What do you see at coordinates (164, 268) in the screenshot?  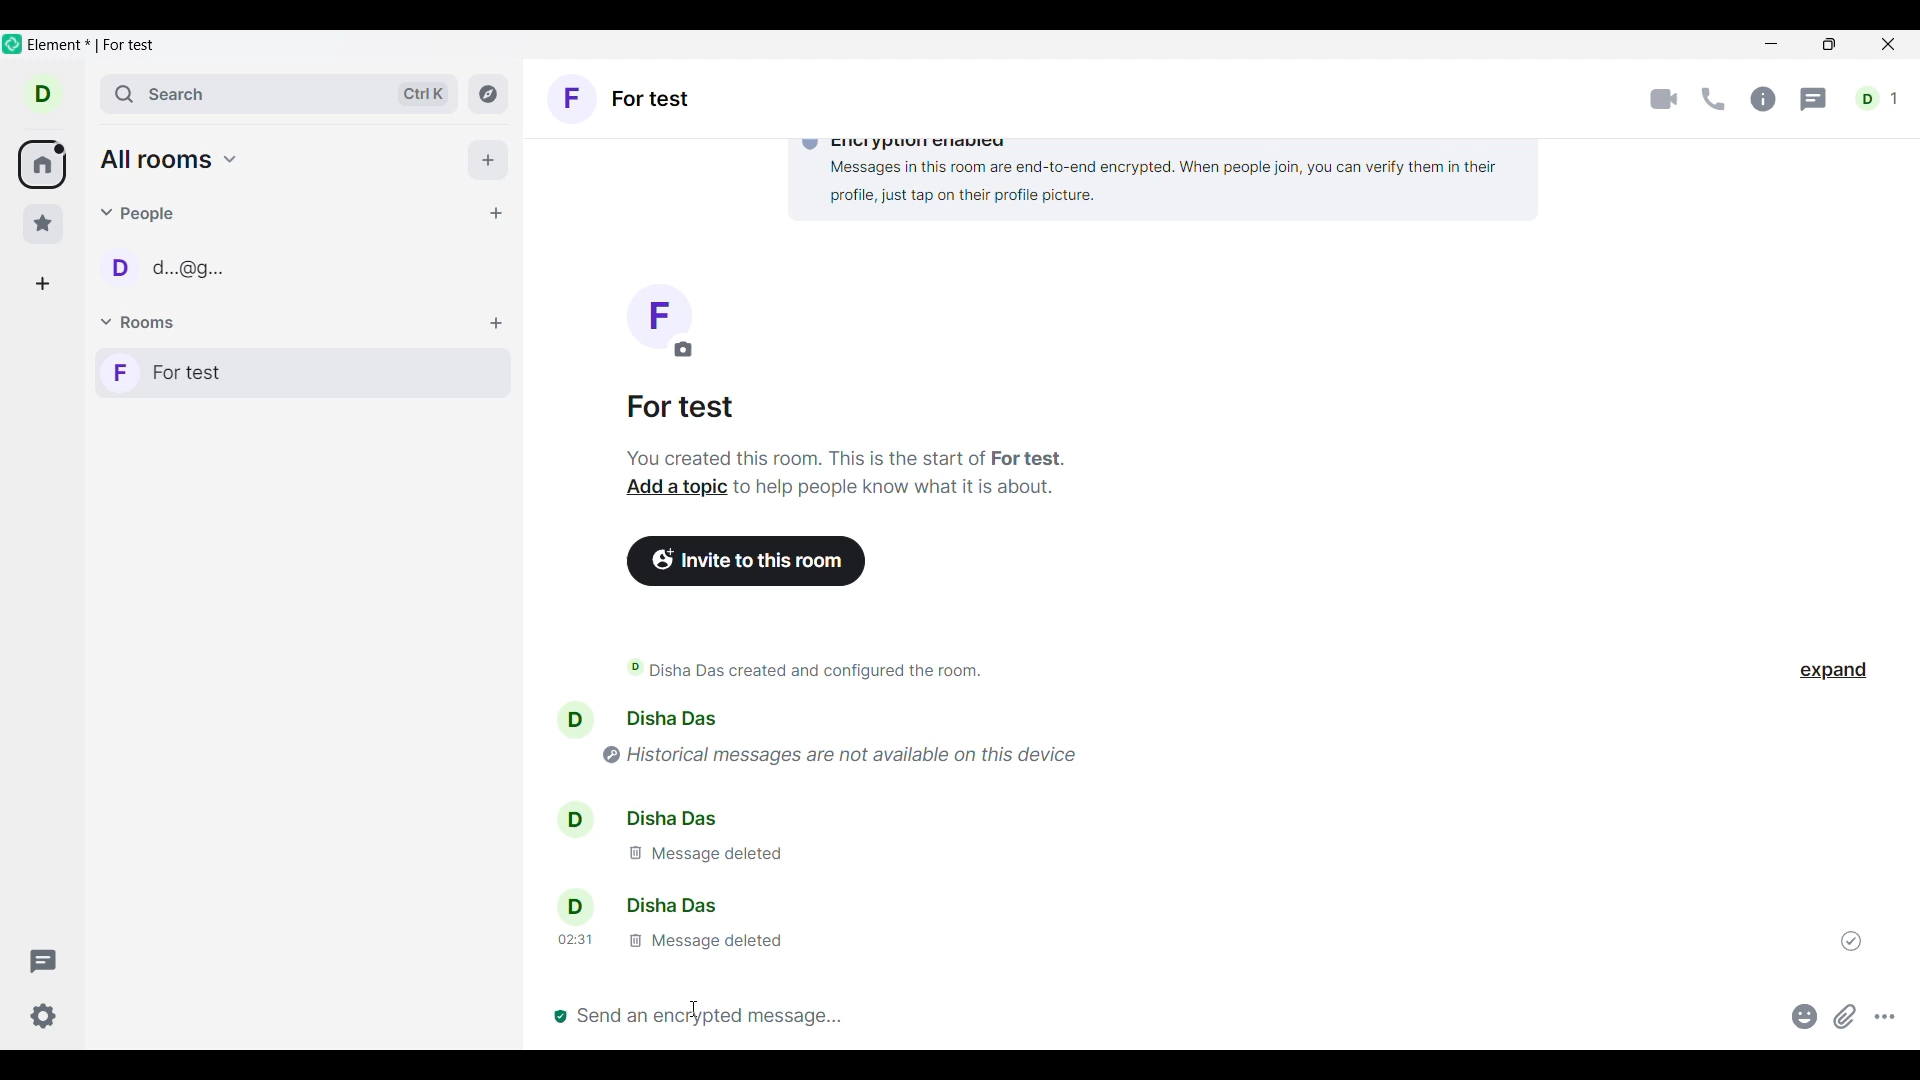 I see `D d.@g..` at bounding box center [164, 268].